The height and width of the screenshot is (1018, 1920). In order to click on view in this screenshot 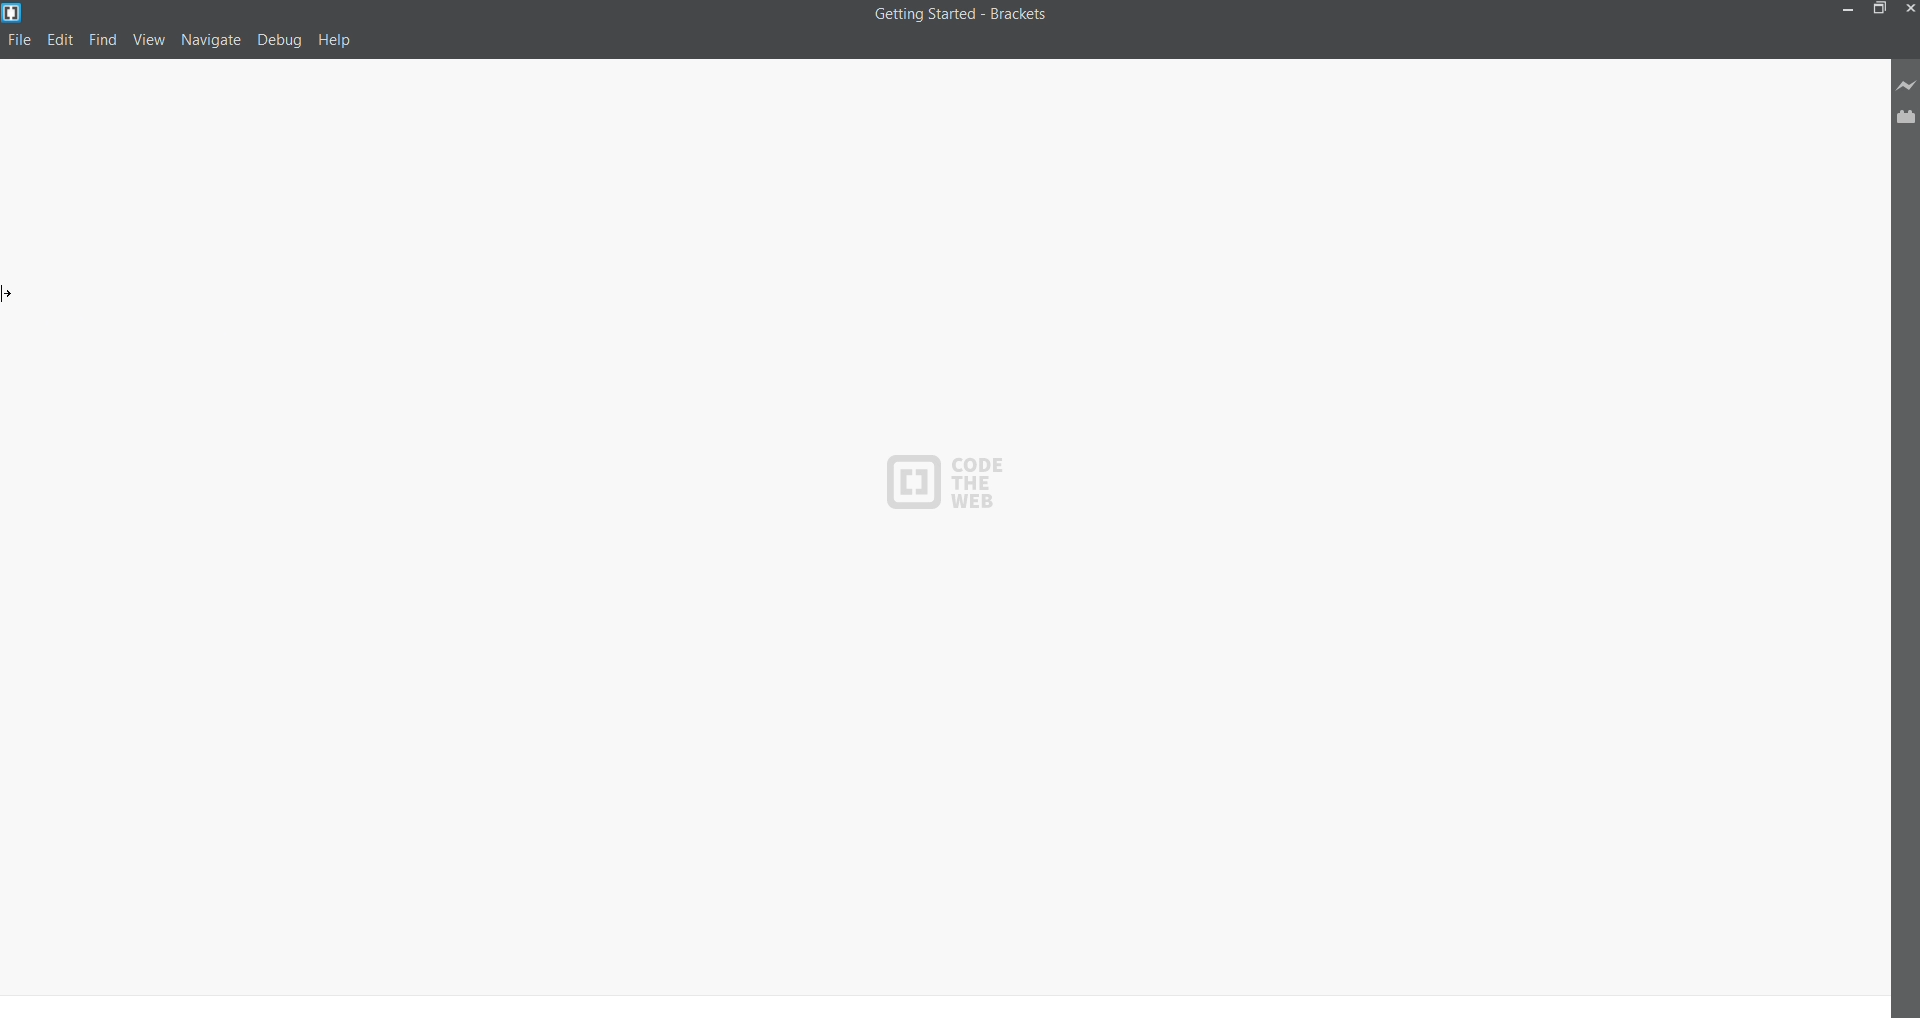, I will do `click(147, 38)`.